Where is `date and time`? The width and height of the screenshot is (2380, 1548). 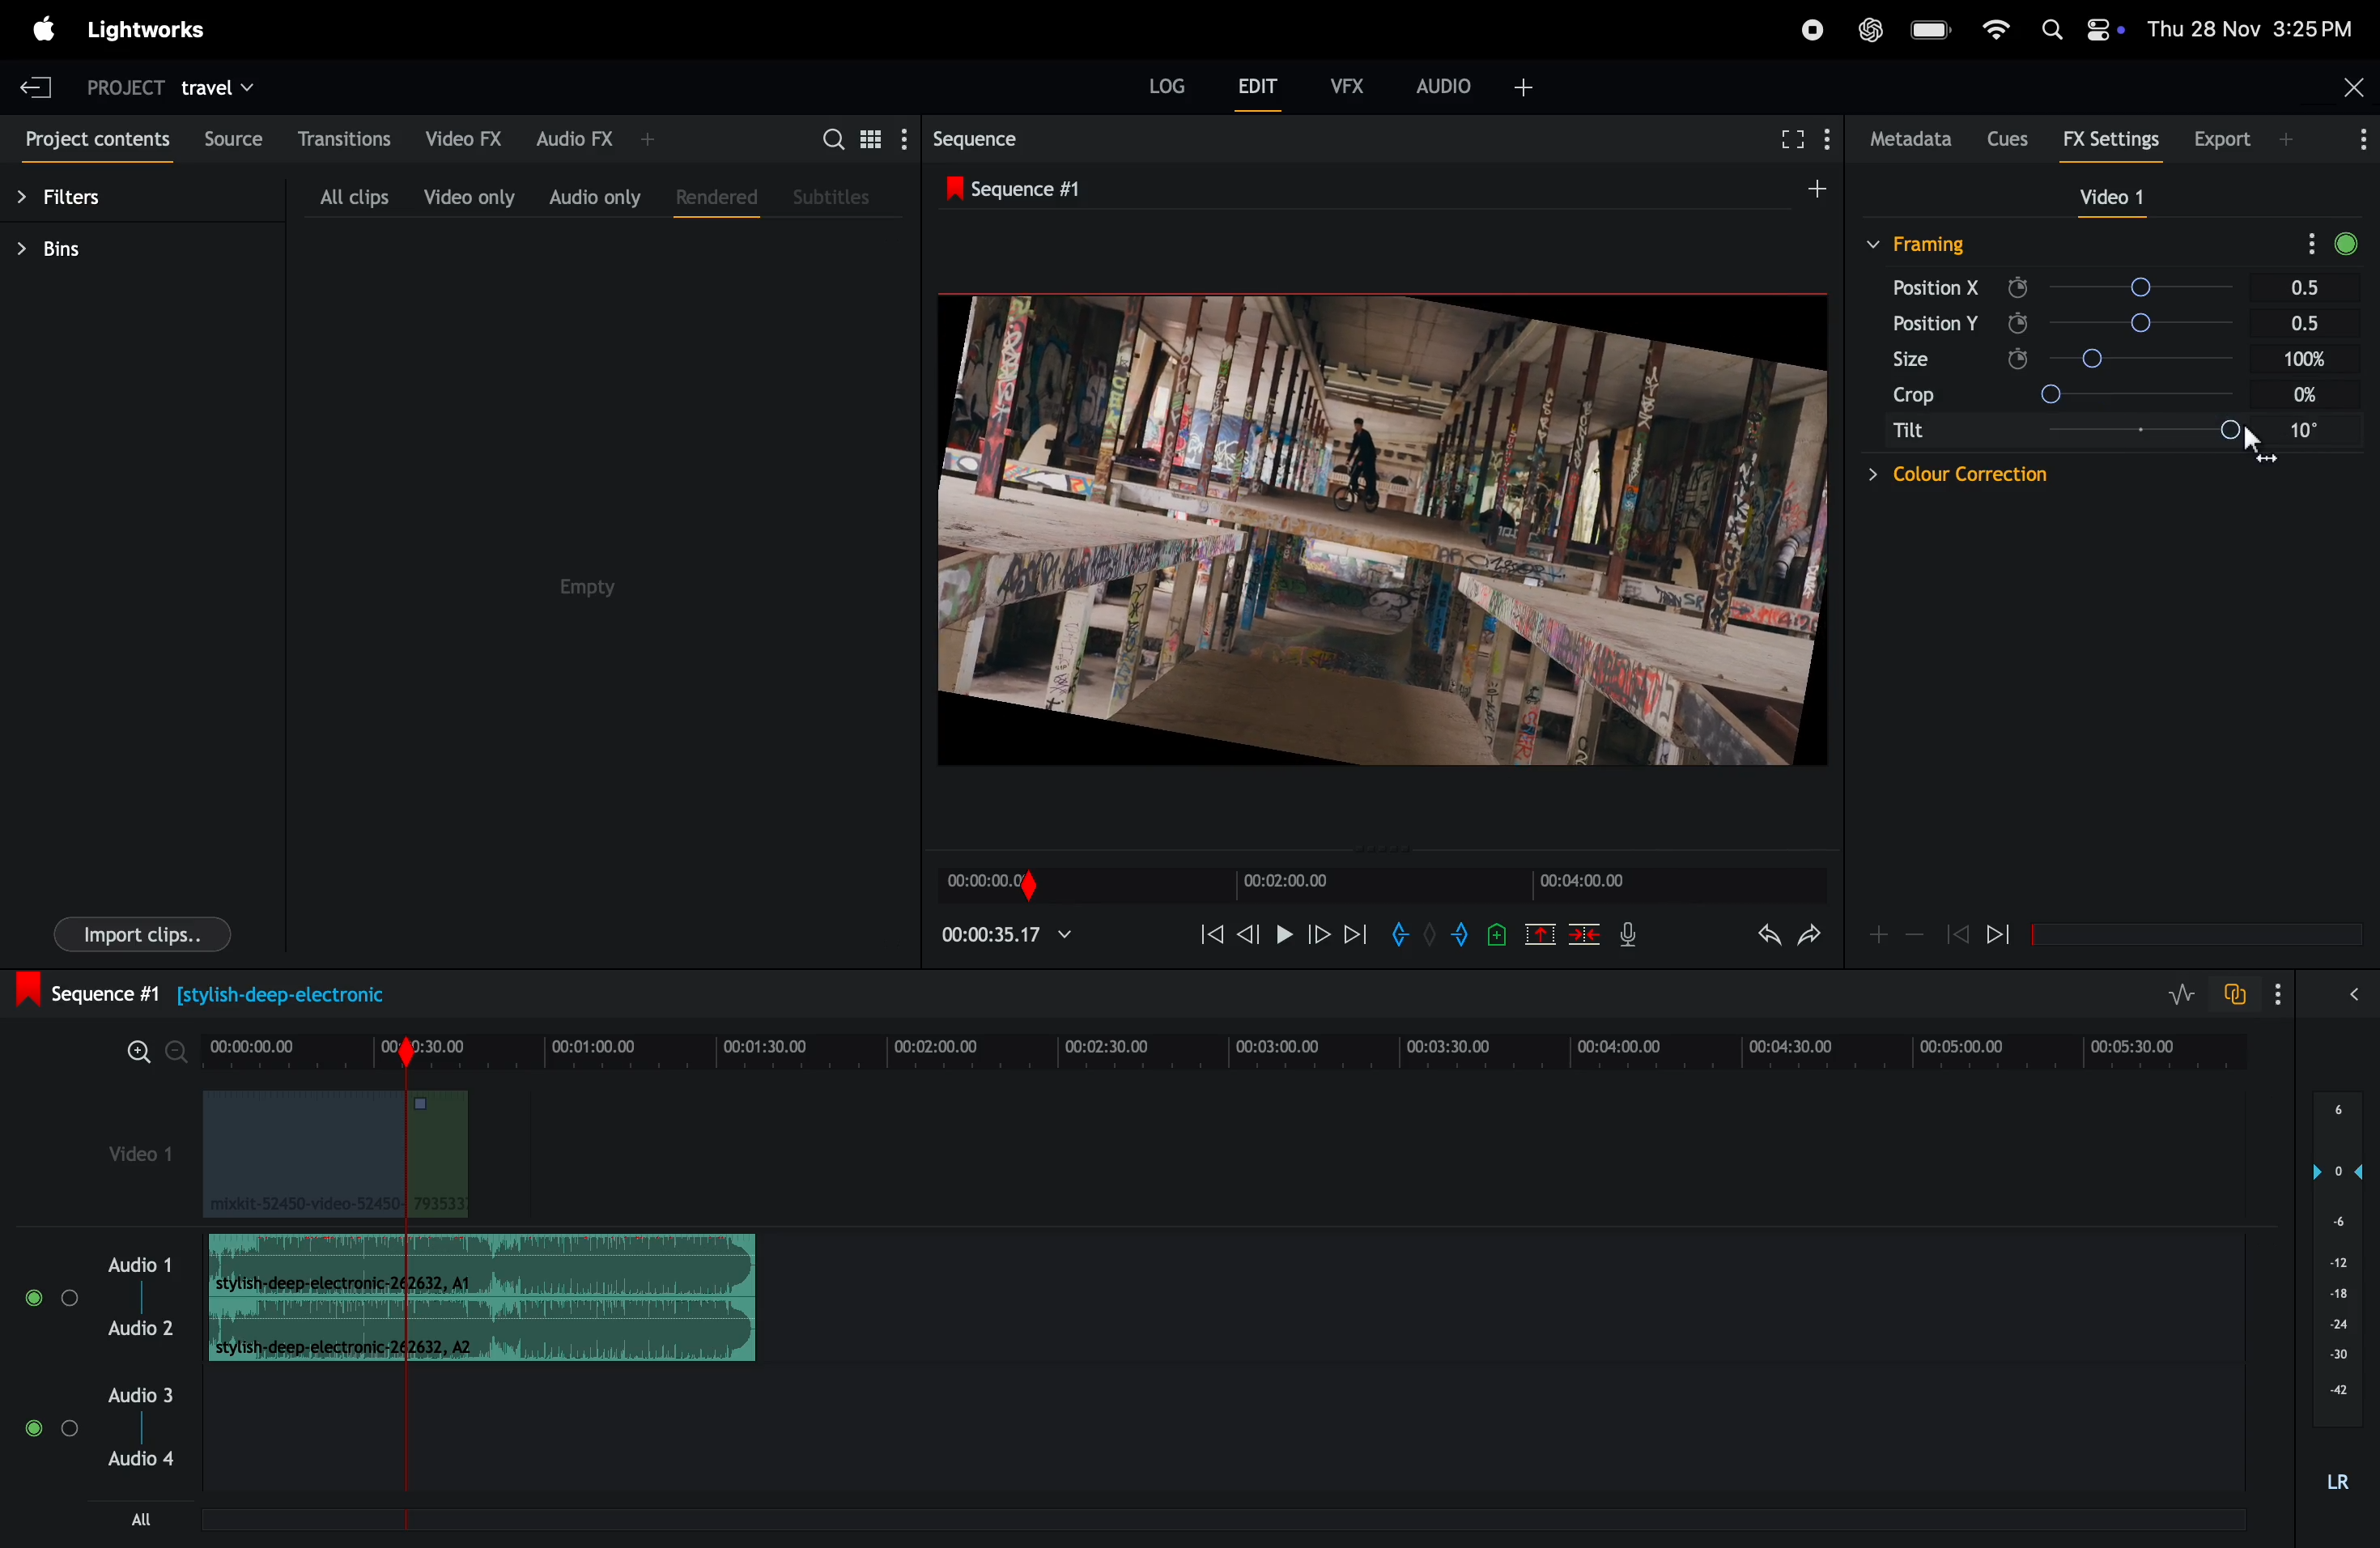 date and time is located at coordinates (2253, 30).